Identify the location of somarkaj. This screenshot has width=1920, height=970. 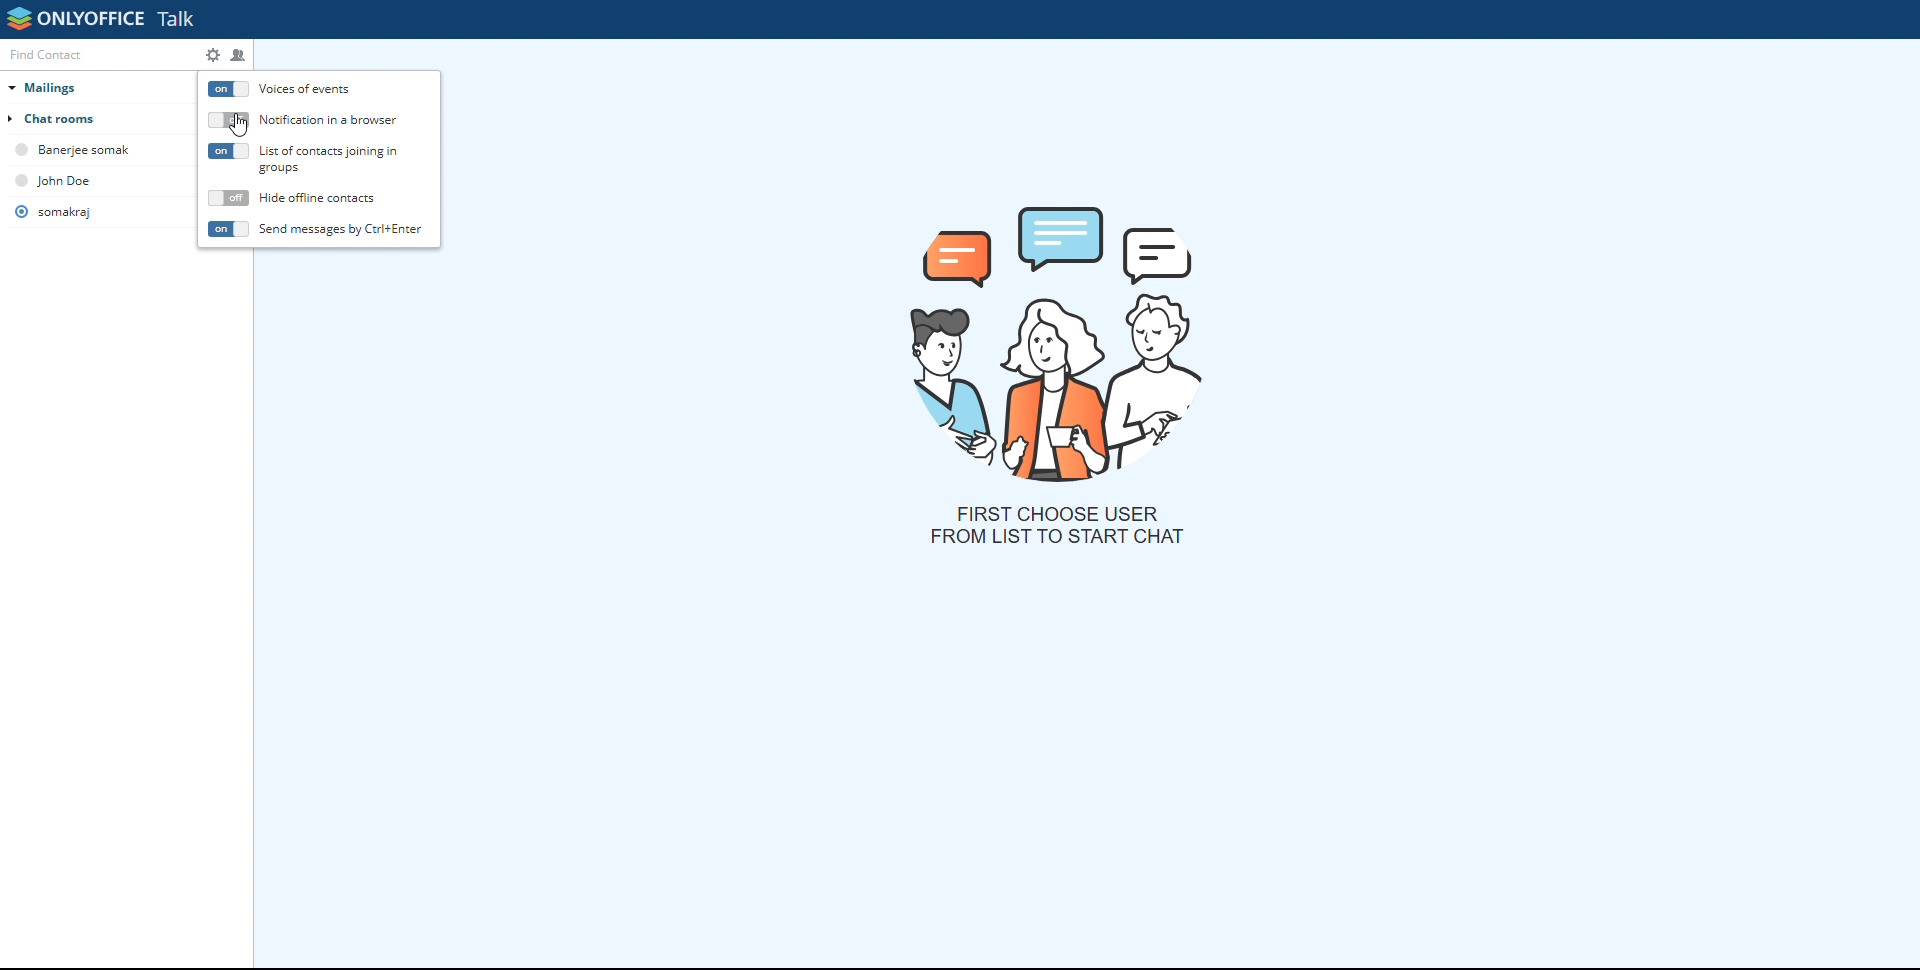
(66, 212).